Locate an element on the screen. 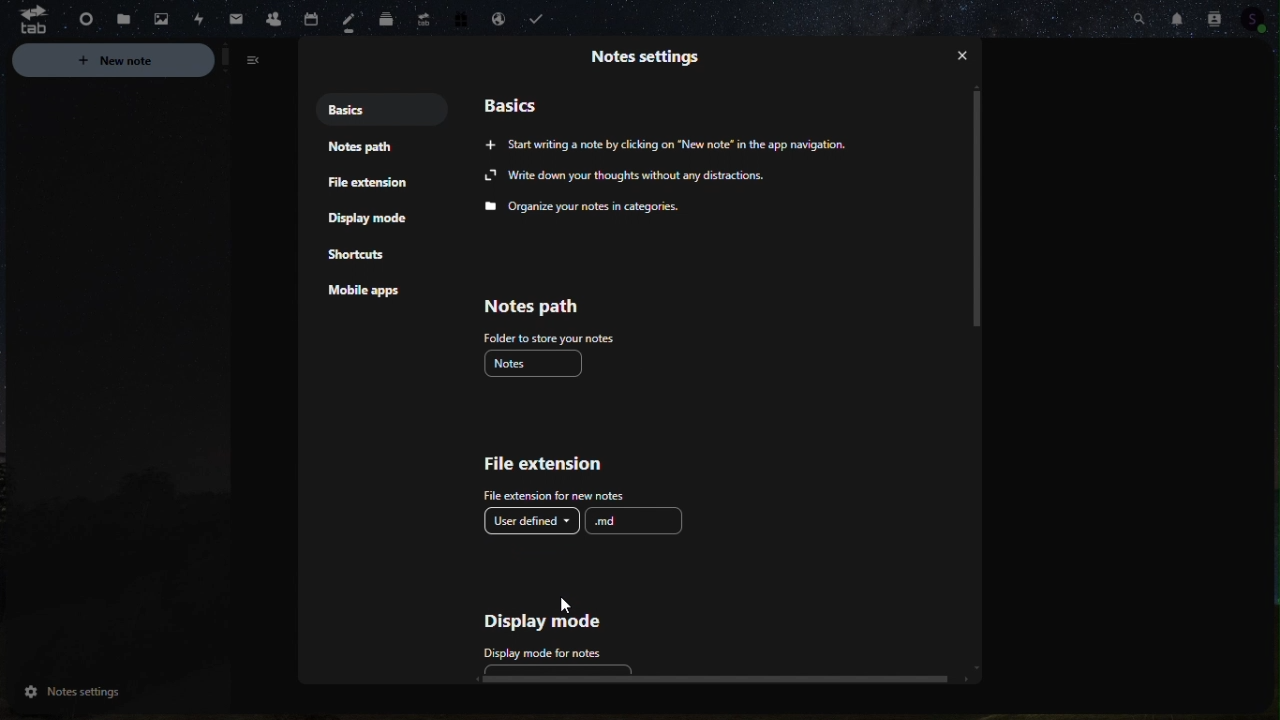 The image size is (1280, 720). Notes Settings is located at coordinates (107, 692).